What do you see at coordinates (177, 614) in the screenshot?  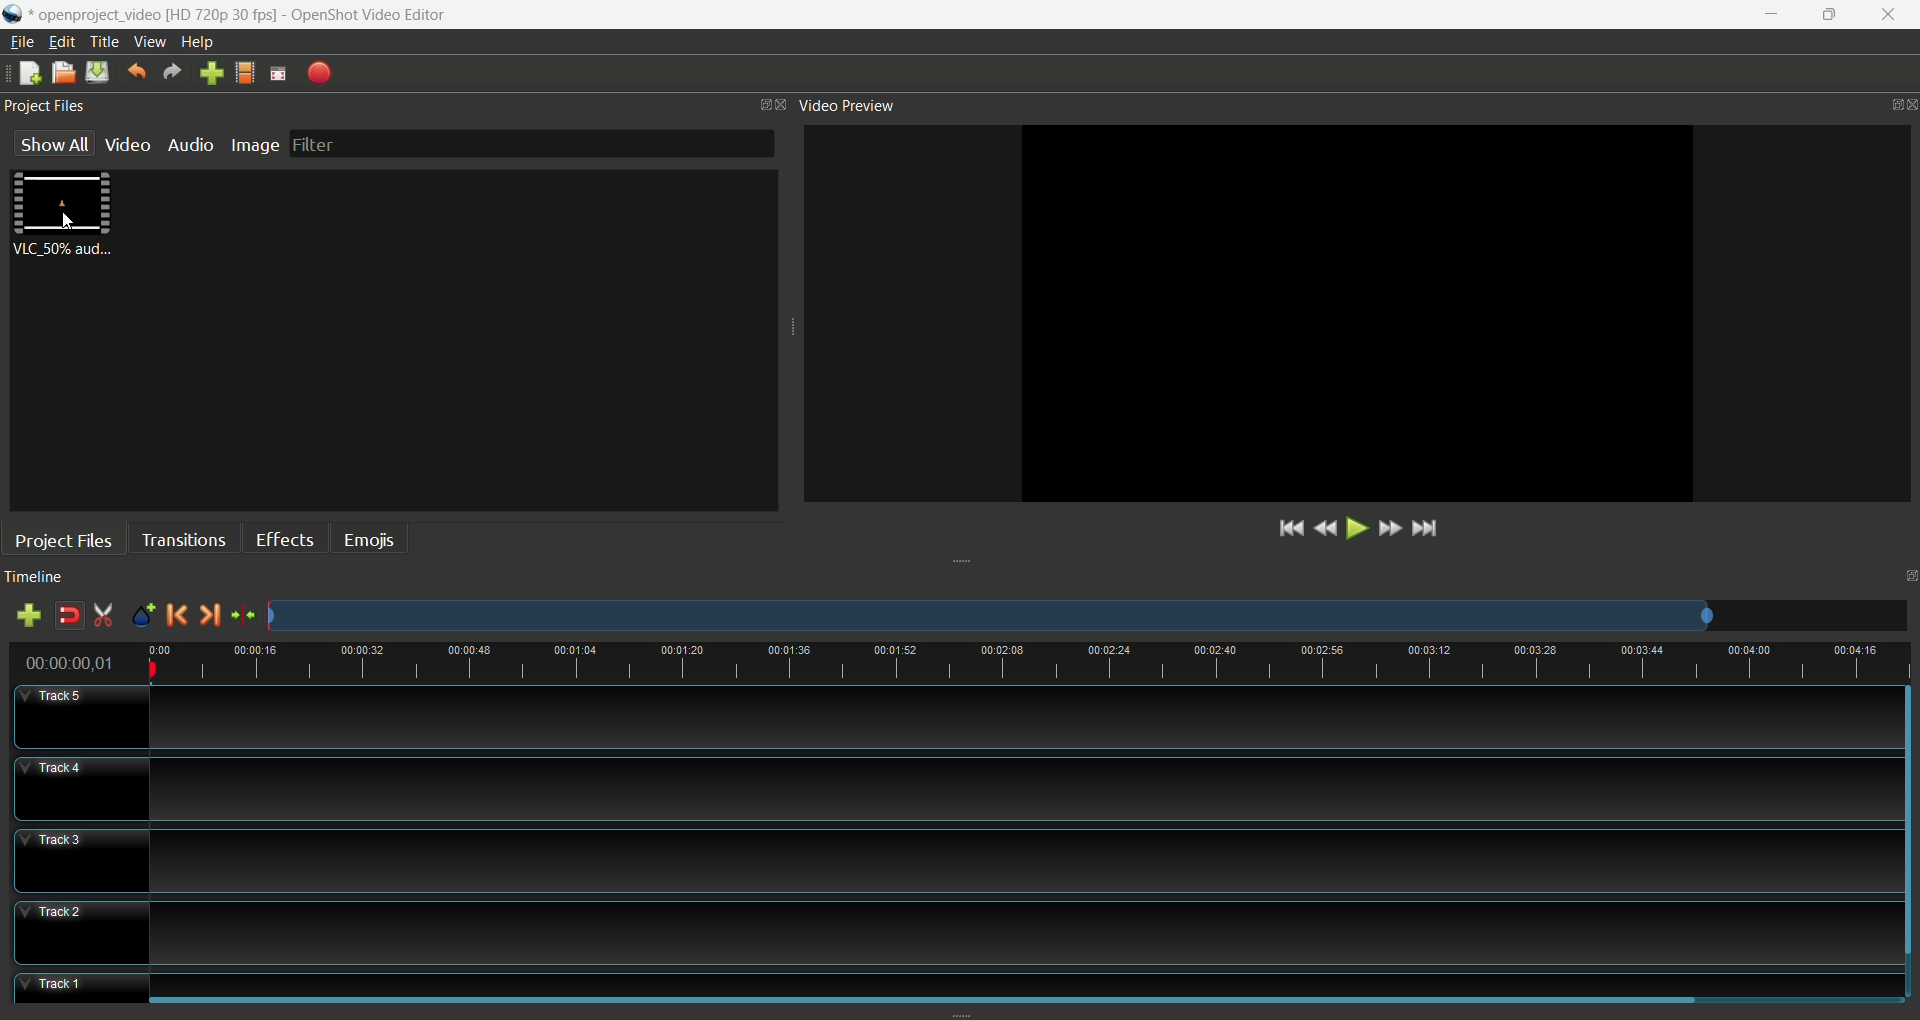 I see `previous marker` at bounding box center [177, 614].